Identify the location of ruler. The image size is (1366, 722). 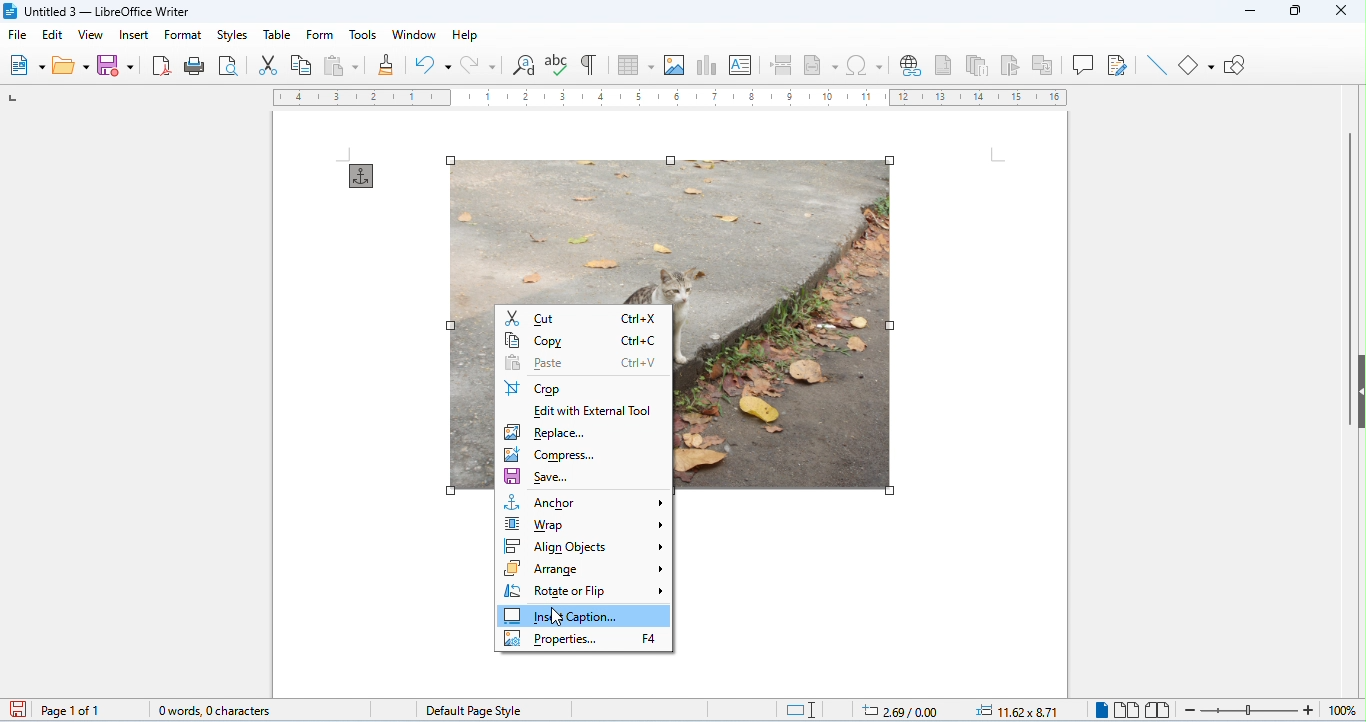
(671, 98).